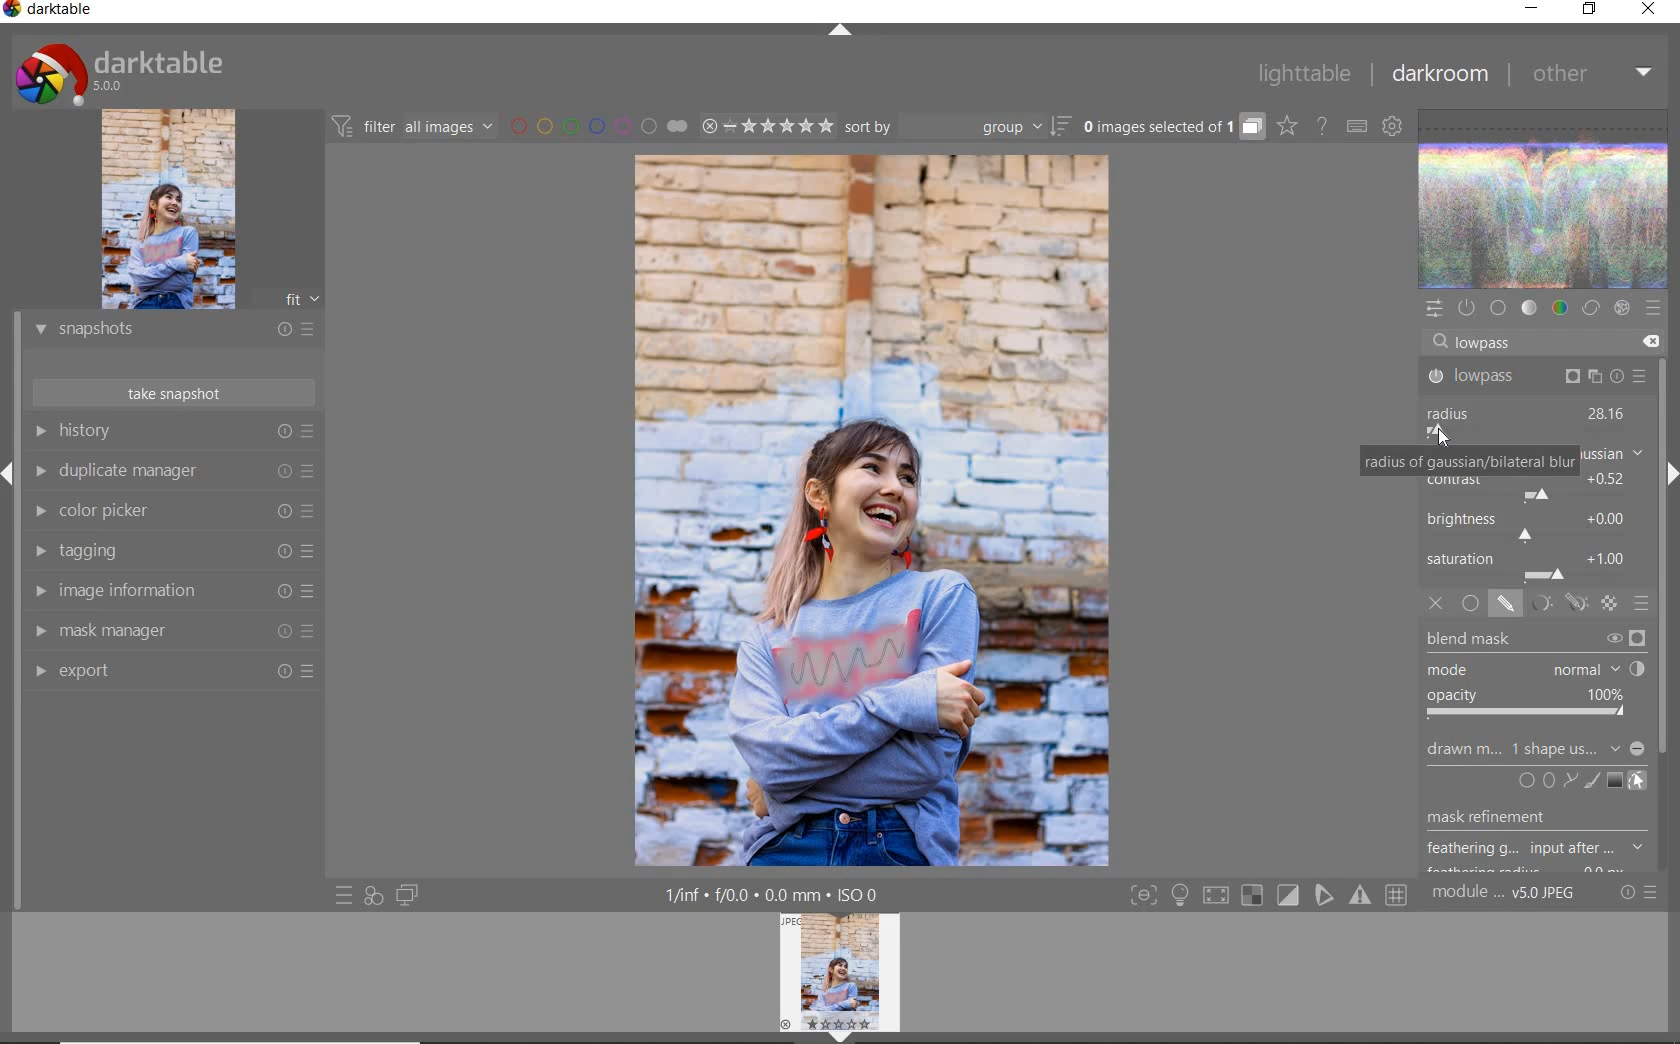 The image size is (1680, 1044). What do you see at coordinates (1530, 309) in the screenshot?
I see `tone` at bounding box center [1530, 309].